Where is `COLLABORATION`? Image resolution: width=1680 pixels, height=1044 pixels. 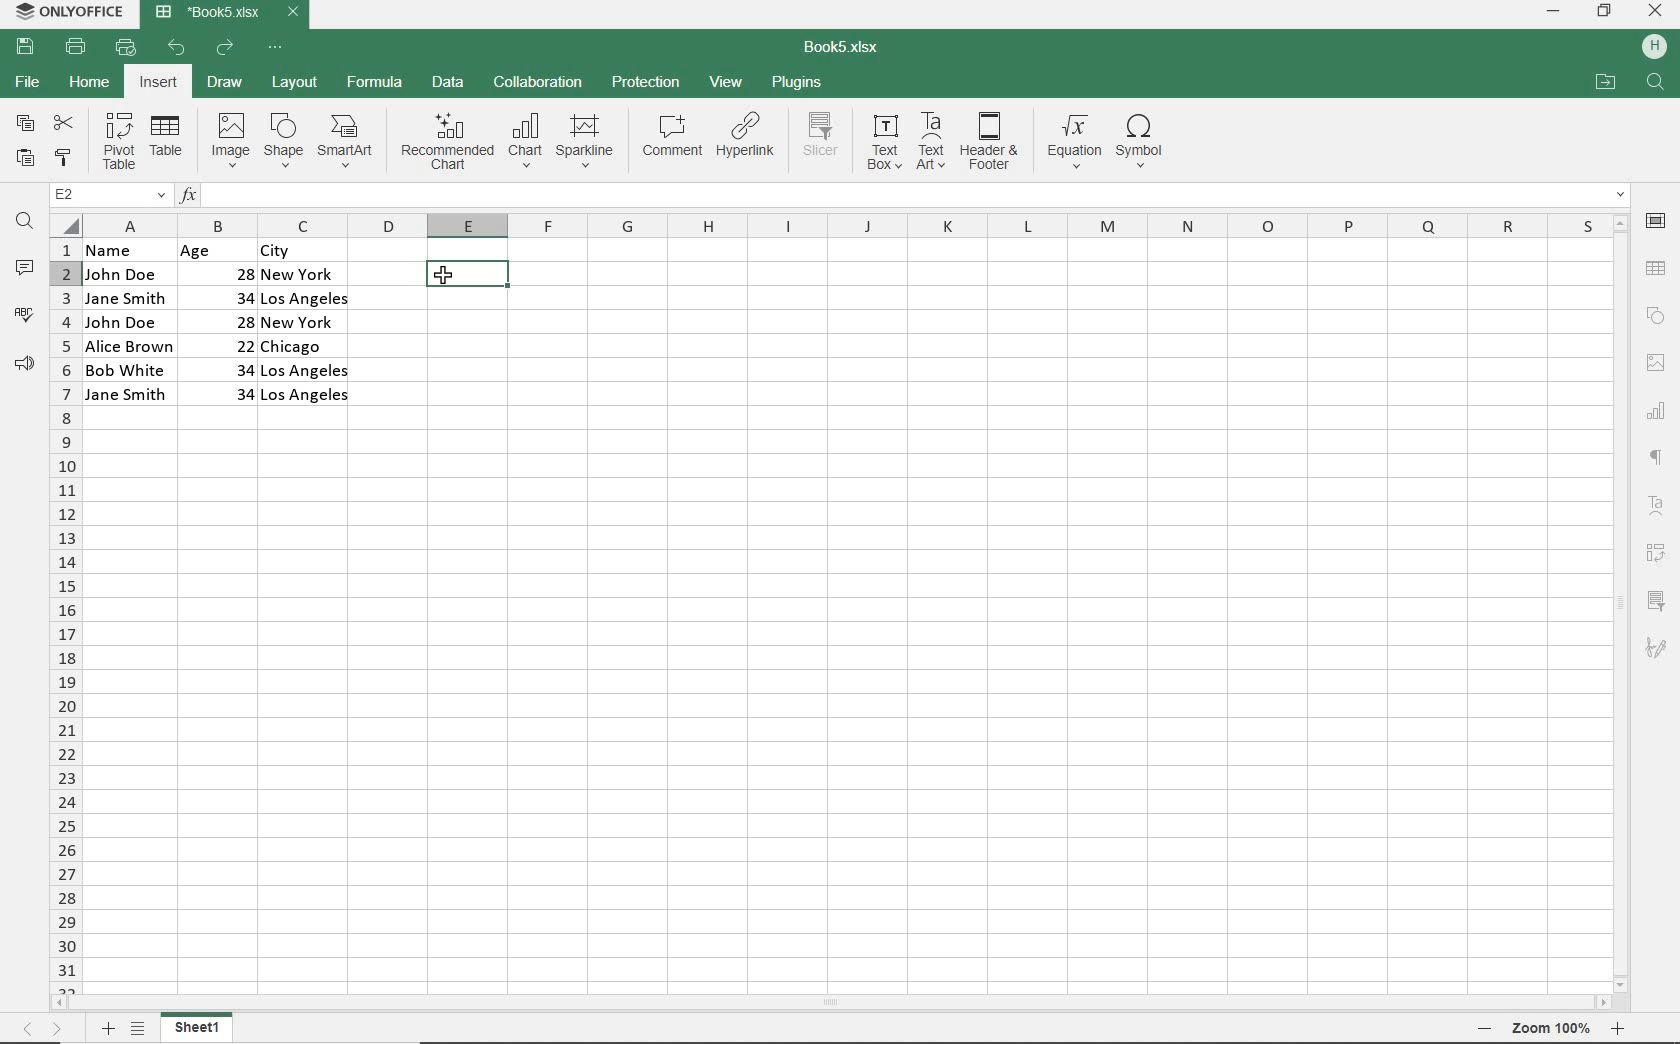 COLLABORATION is located at coordinates (538, 85).